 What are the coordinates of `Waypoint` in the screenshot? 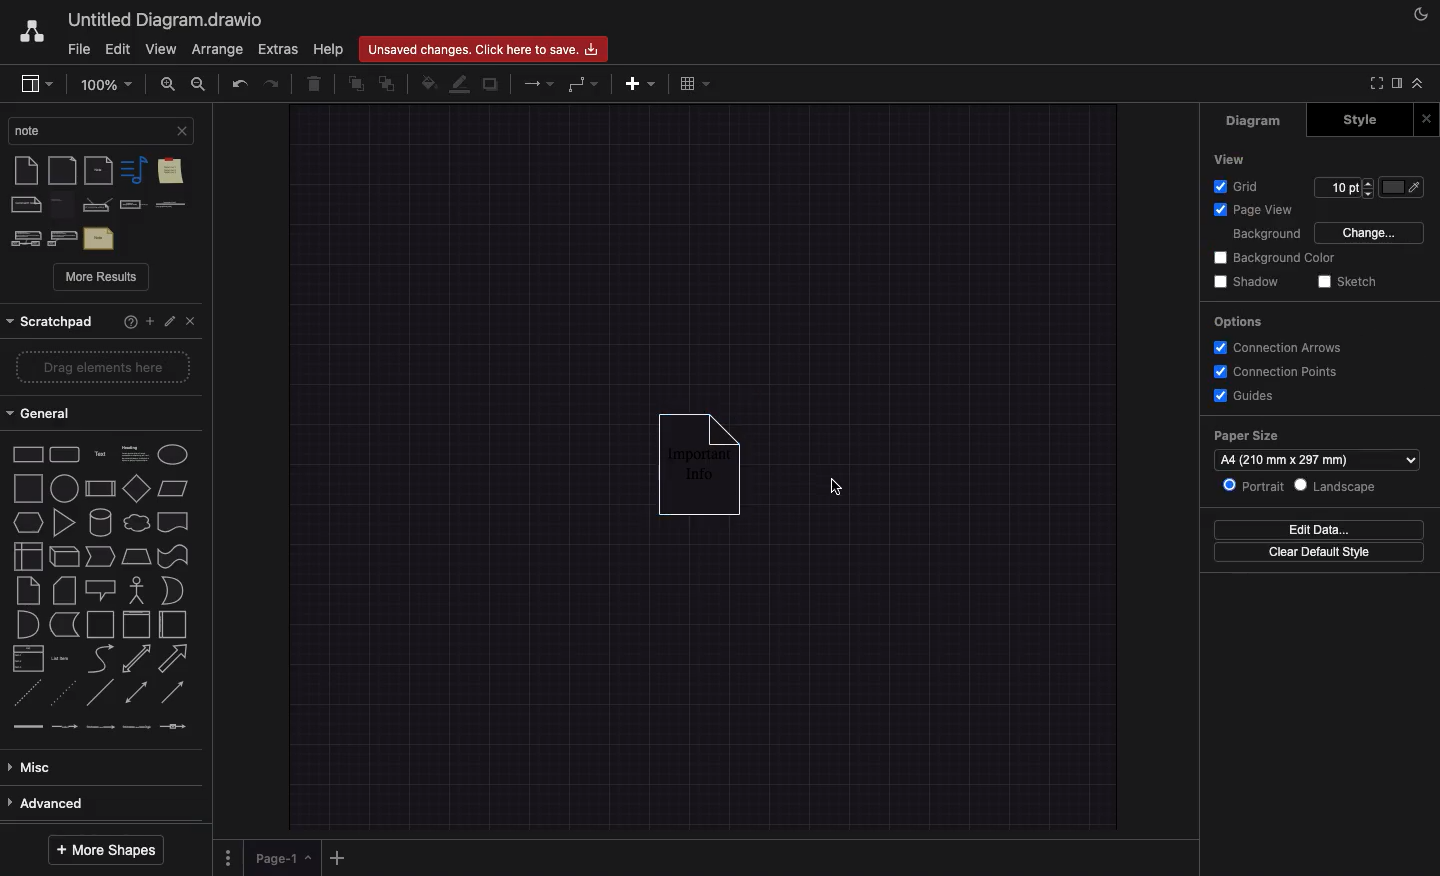 It's located at (582, 85).